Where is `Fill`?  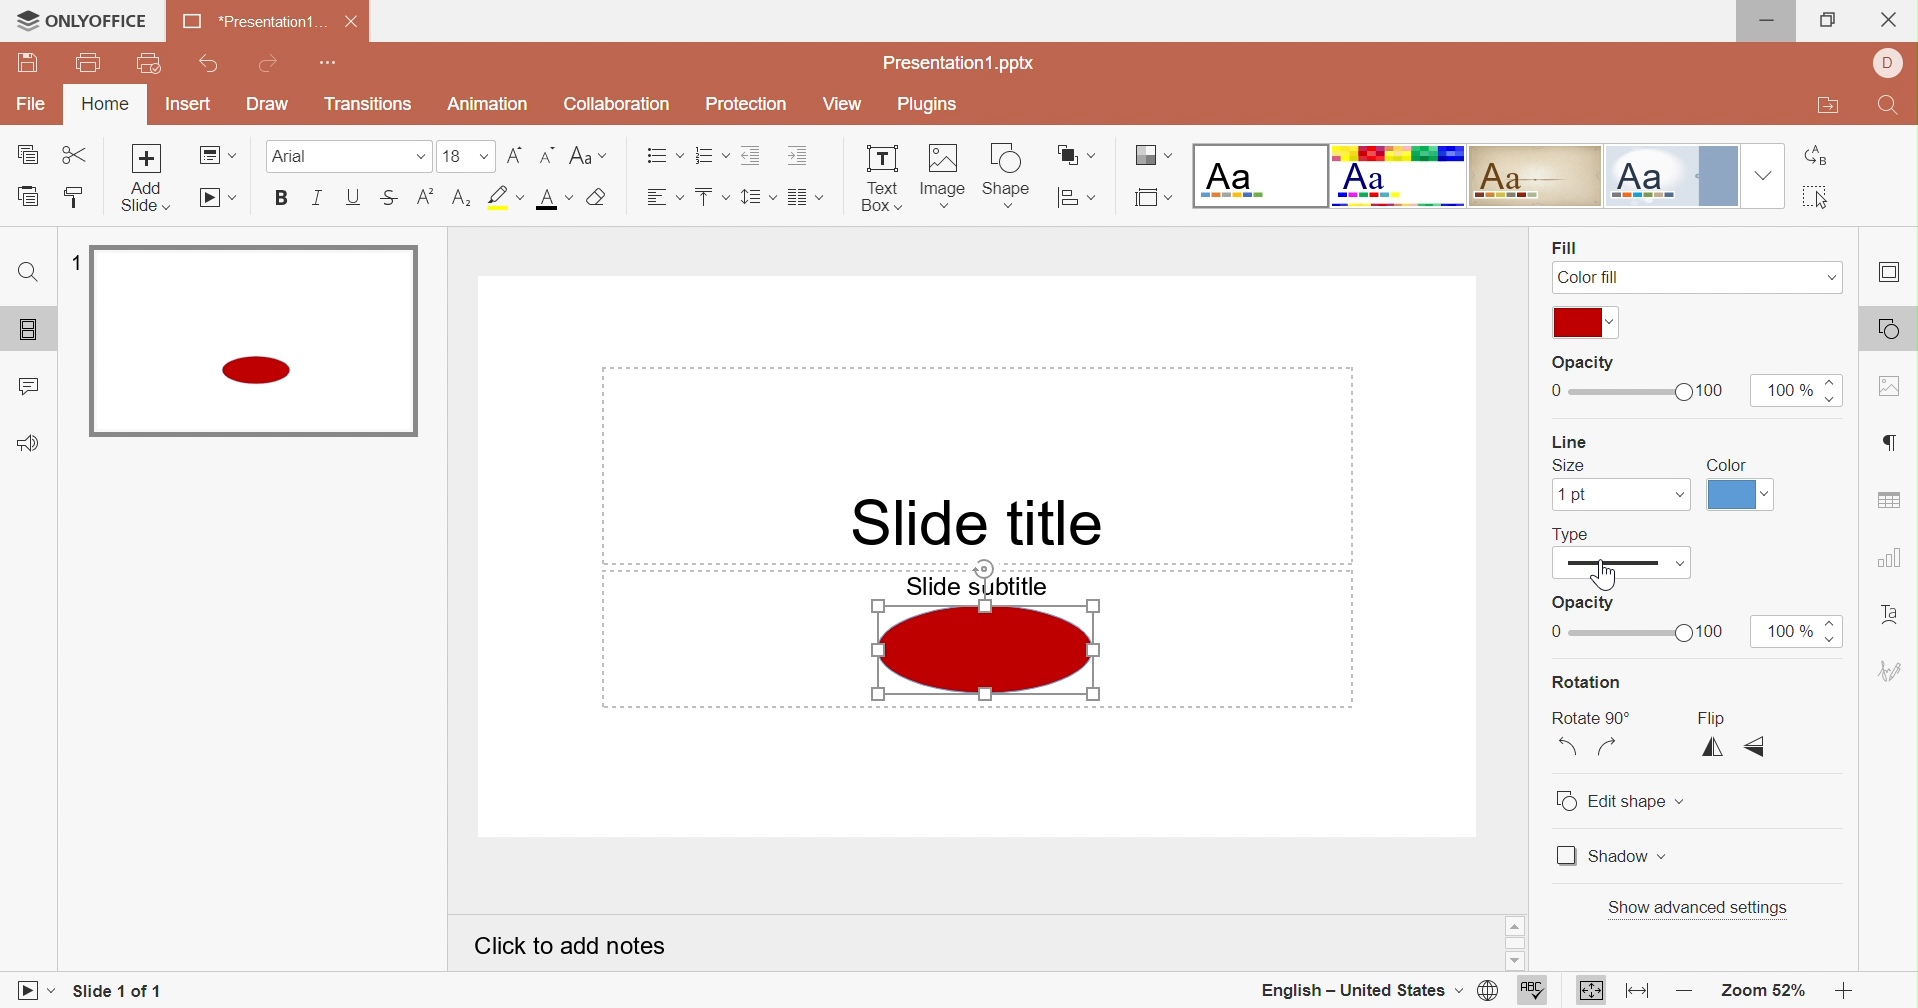 Fill is located at coordinates (1567, 248).